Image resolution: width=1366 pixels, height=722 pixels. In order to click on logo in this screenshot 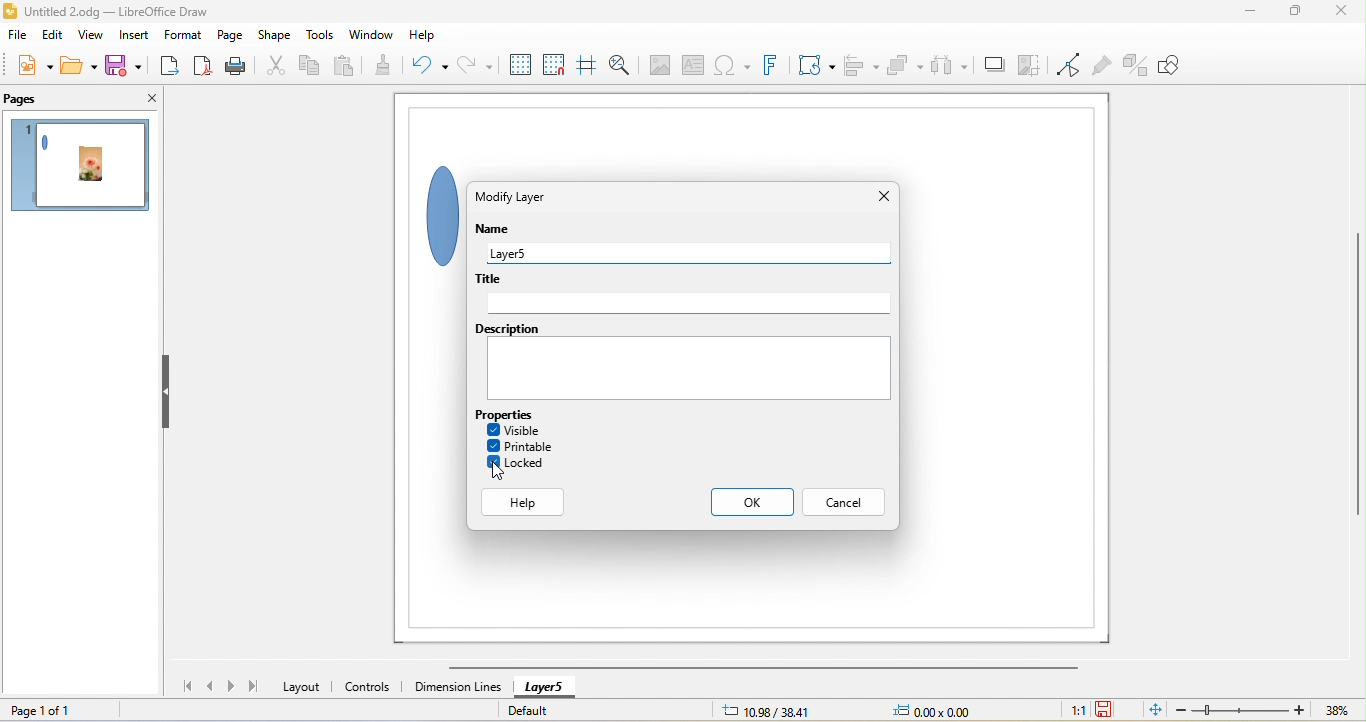, I will do `click(11, 11)`.